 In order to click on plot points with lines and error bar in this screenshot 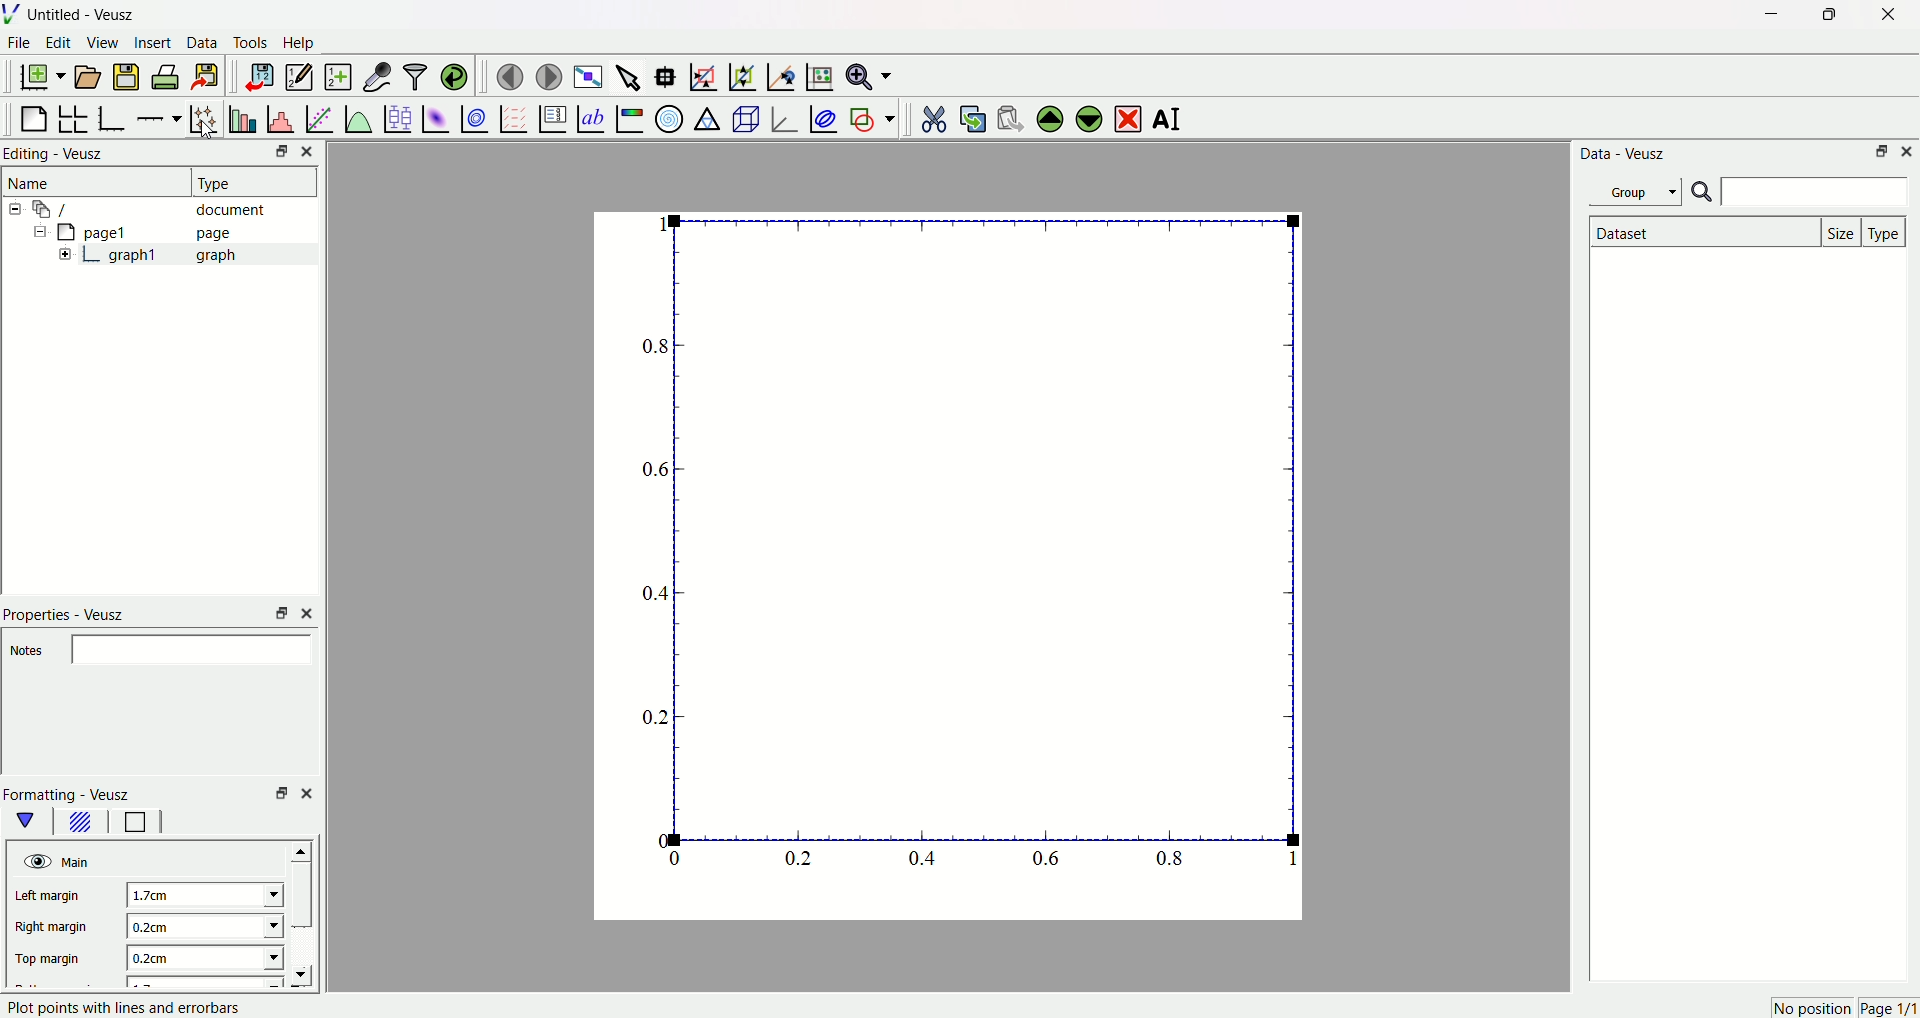, I will do `click(126, 1007)`.